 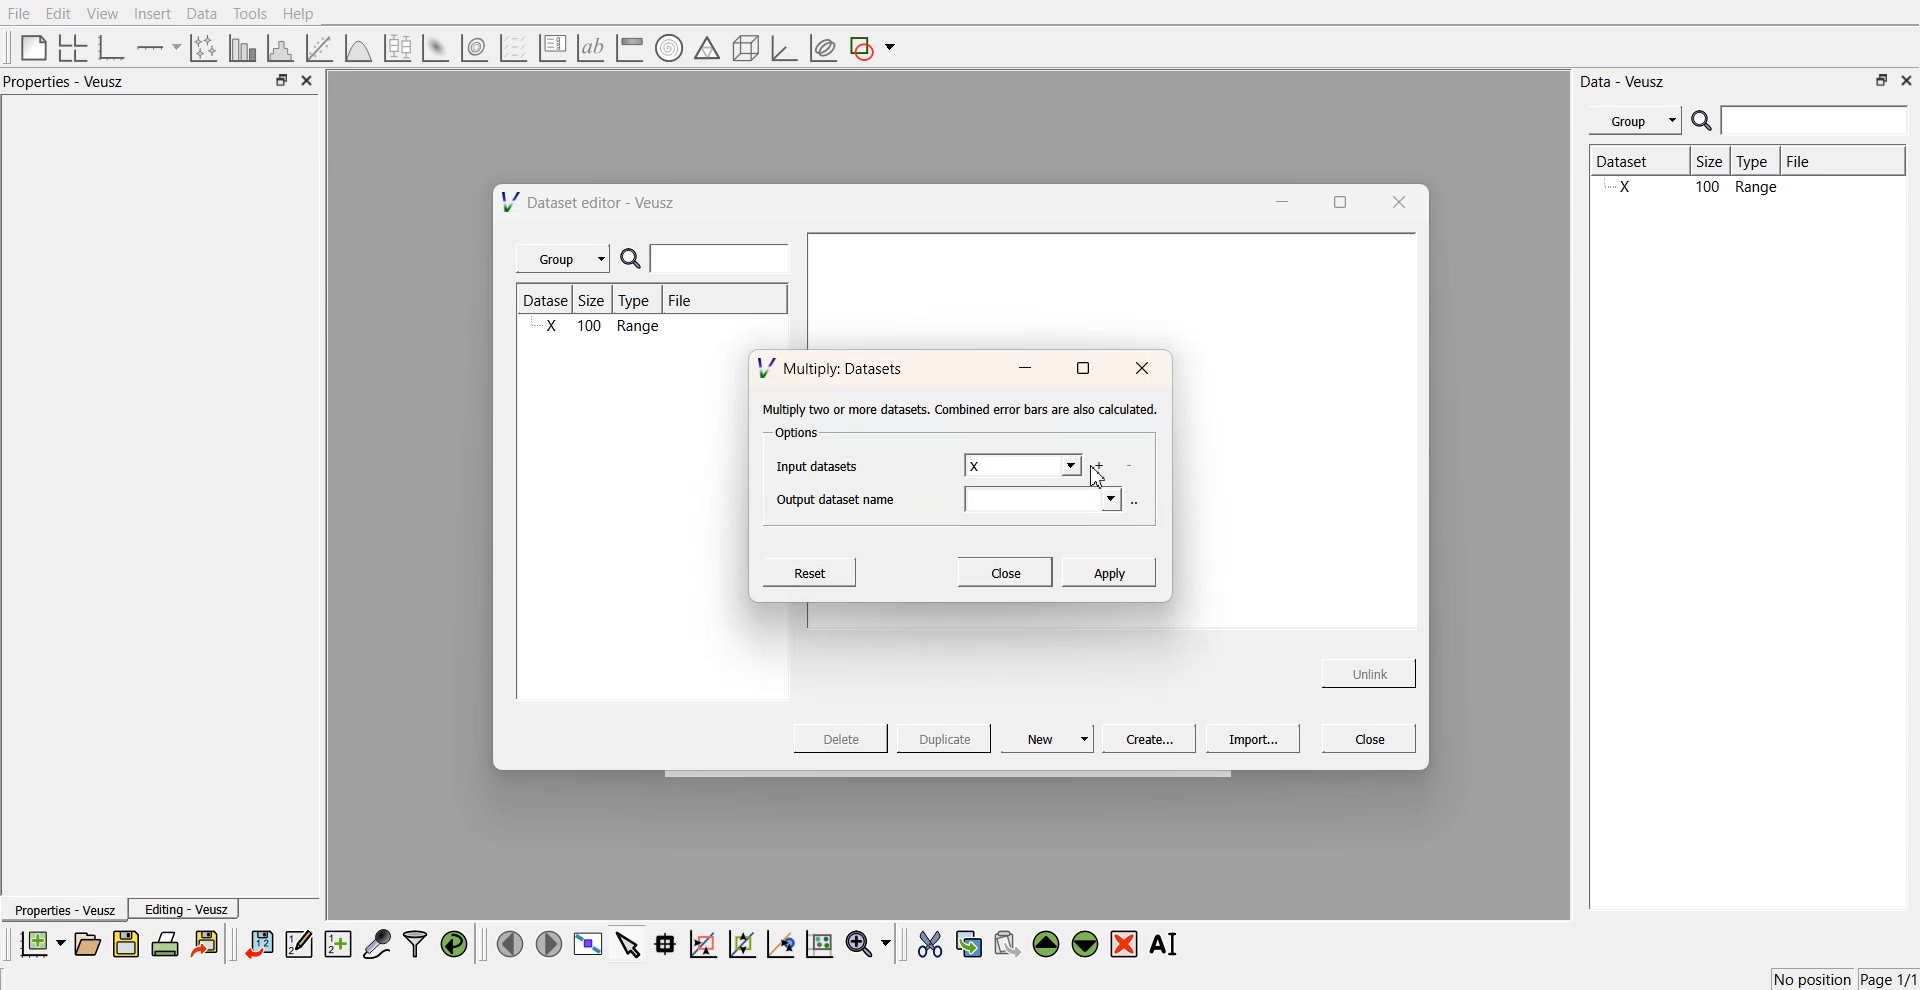 I want to click on move left, so click(x=510, y=943).